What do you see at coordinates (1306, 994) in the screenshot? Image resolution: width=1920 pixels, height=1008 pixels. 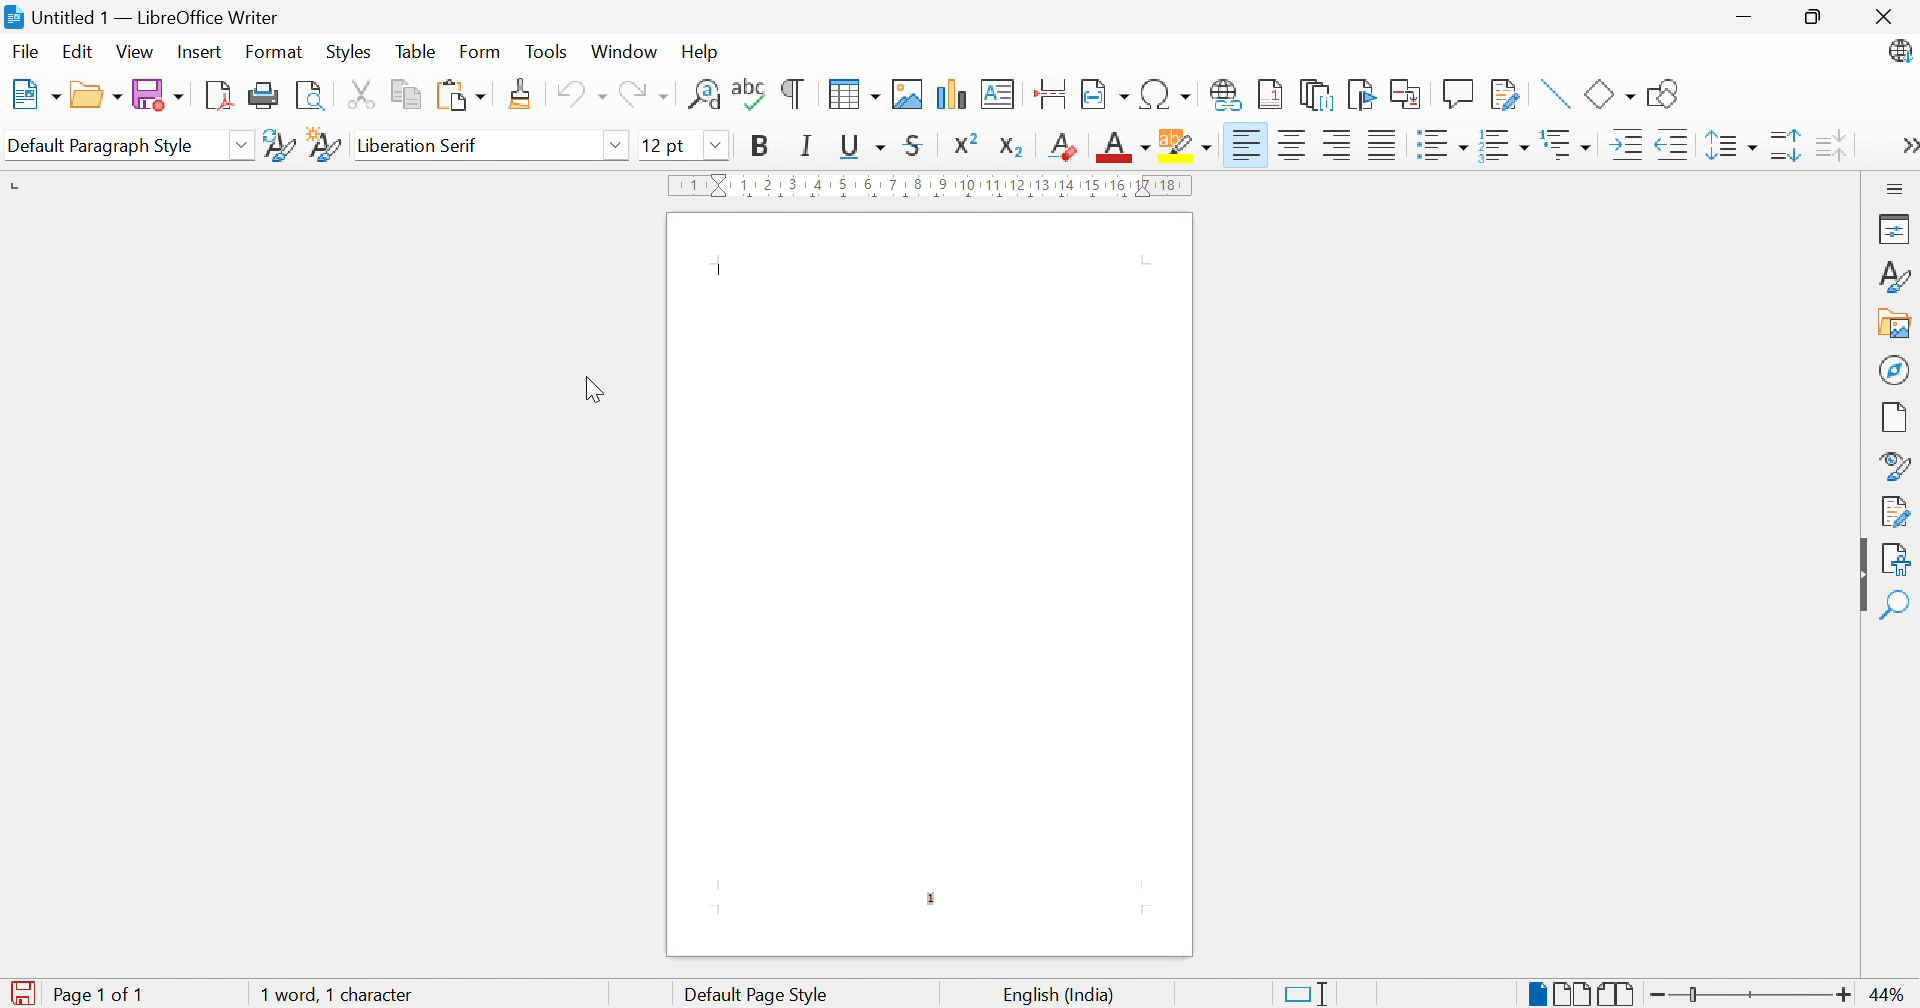 I see `Standard selection. Click to change selection mode.` at bounding box center [1306, 994].